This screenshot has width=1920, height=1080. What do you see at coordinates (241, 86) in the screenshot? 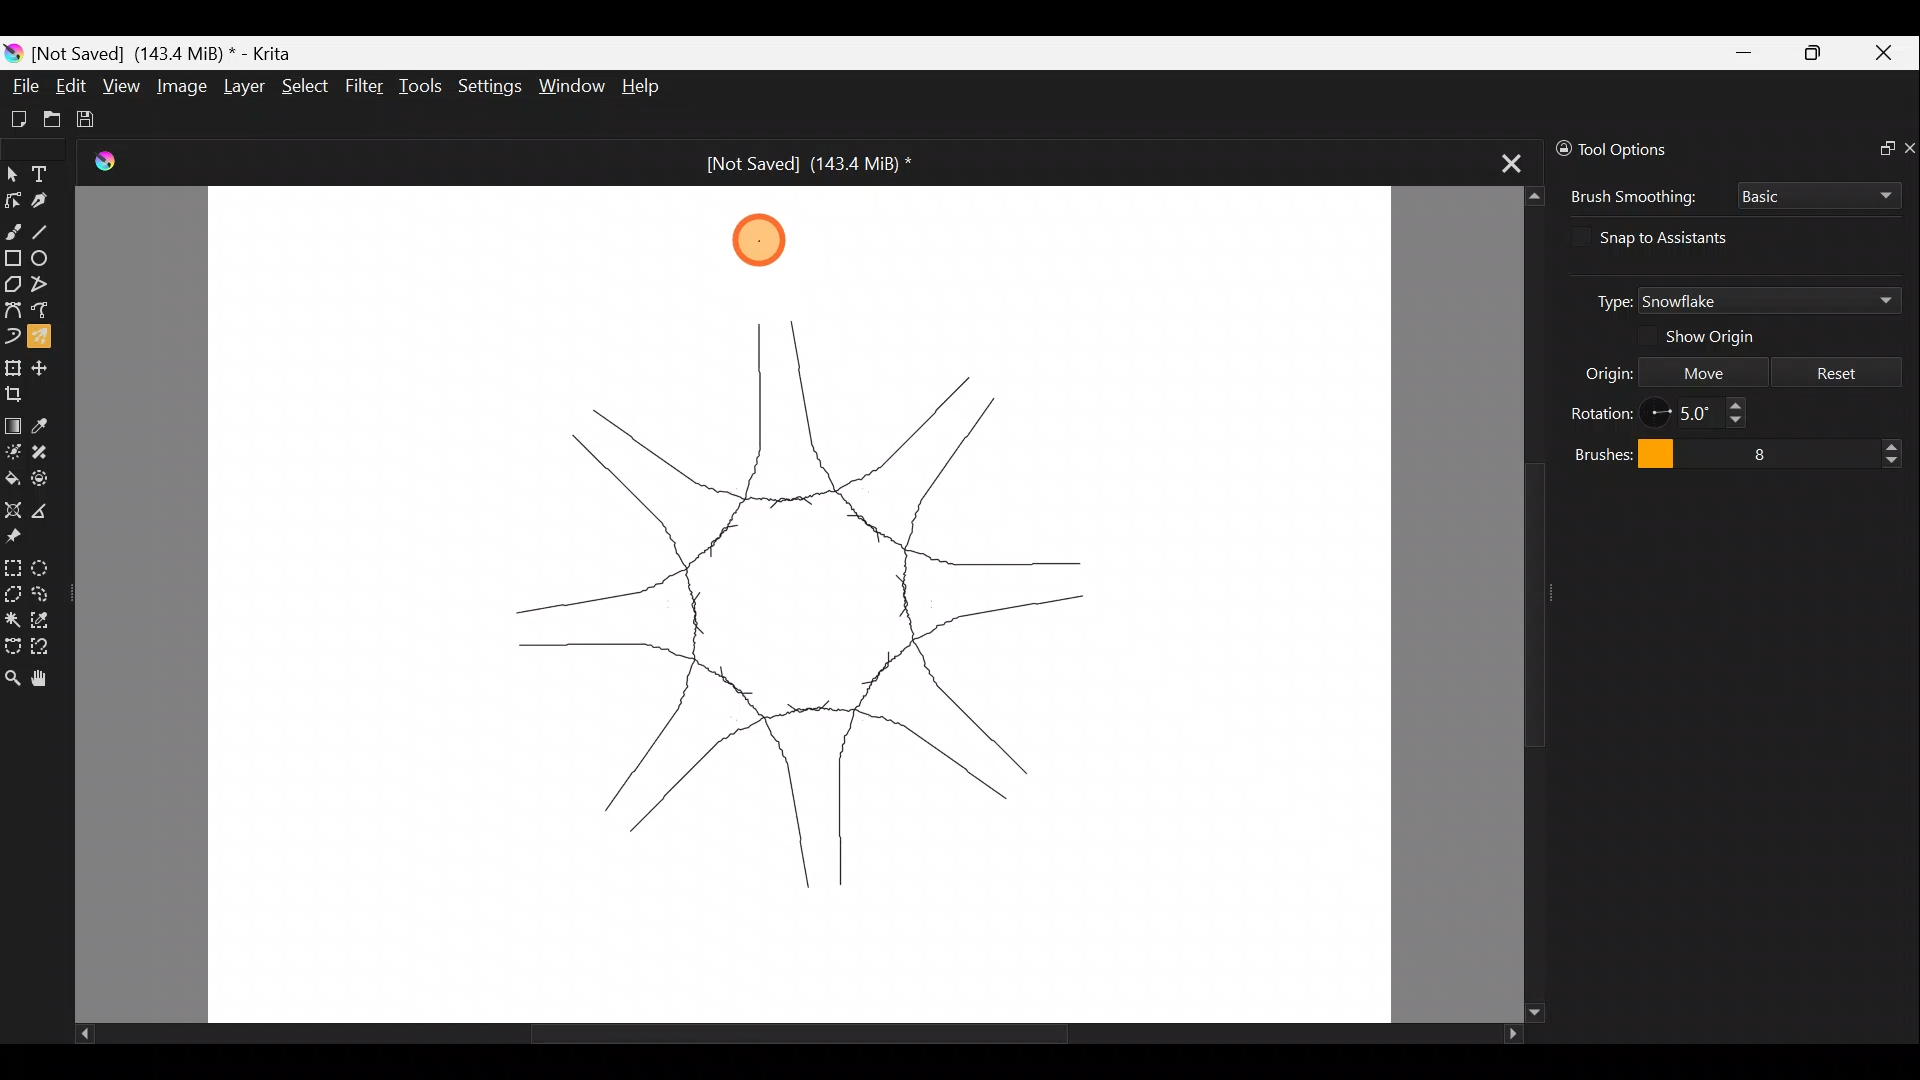
I see `Layer` at bounding box center [241, 86].